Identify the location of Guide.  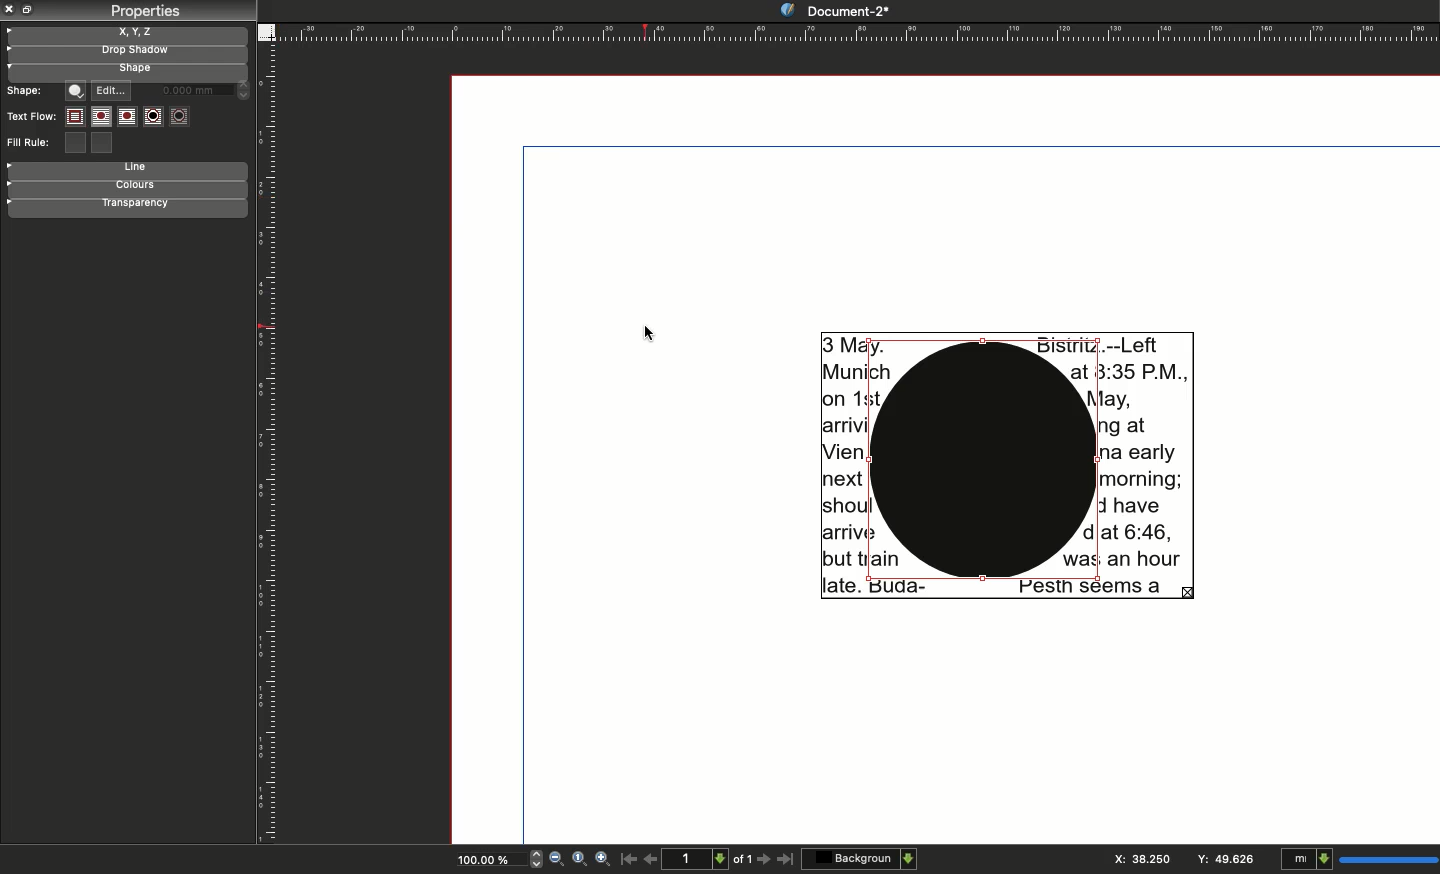
(9, 31).